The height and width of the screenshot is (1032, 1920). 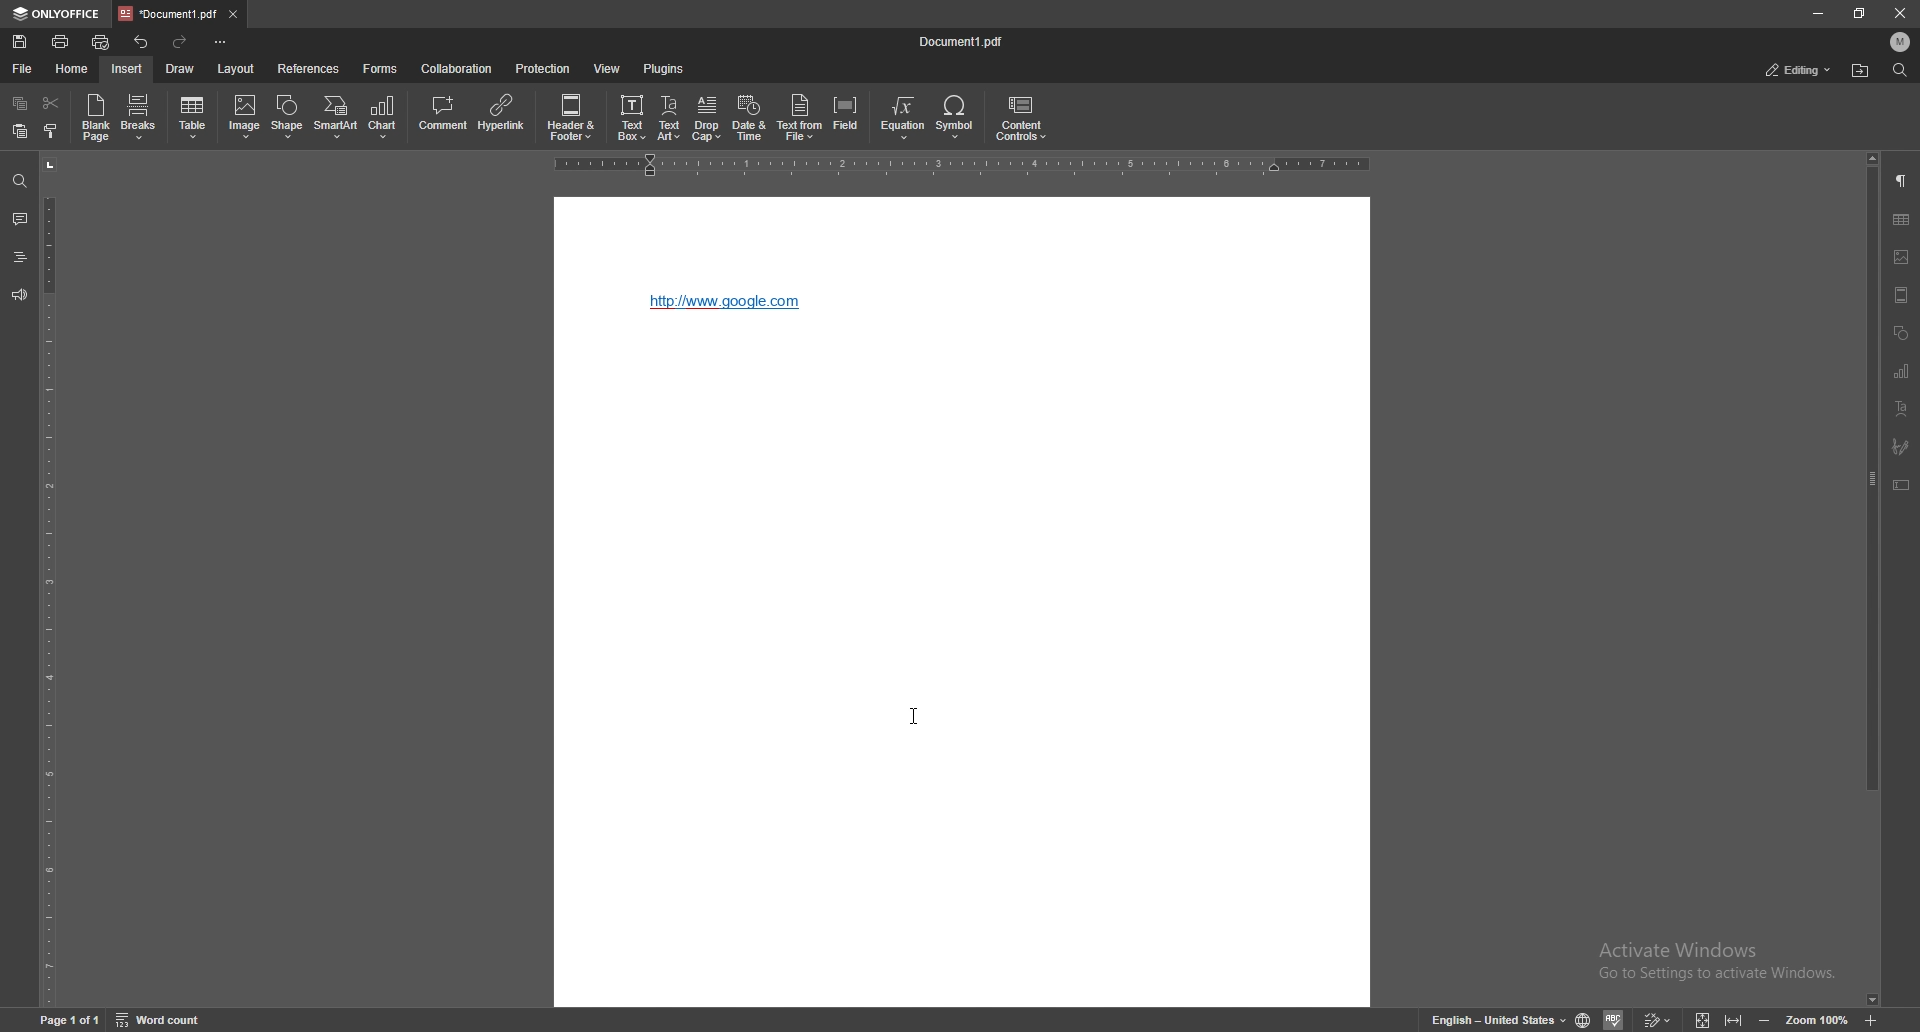 What do you see at coordinates (1902, 485) in the screenshot?
I see `text box` at bounding box center [1902, 485].